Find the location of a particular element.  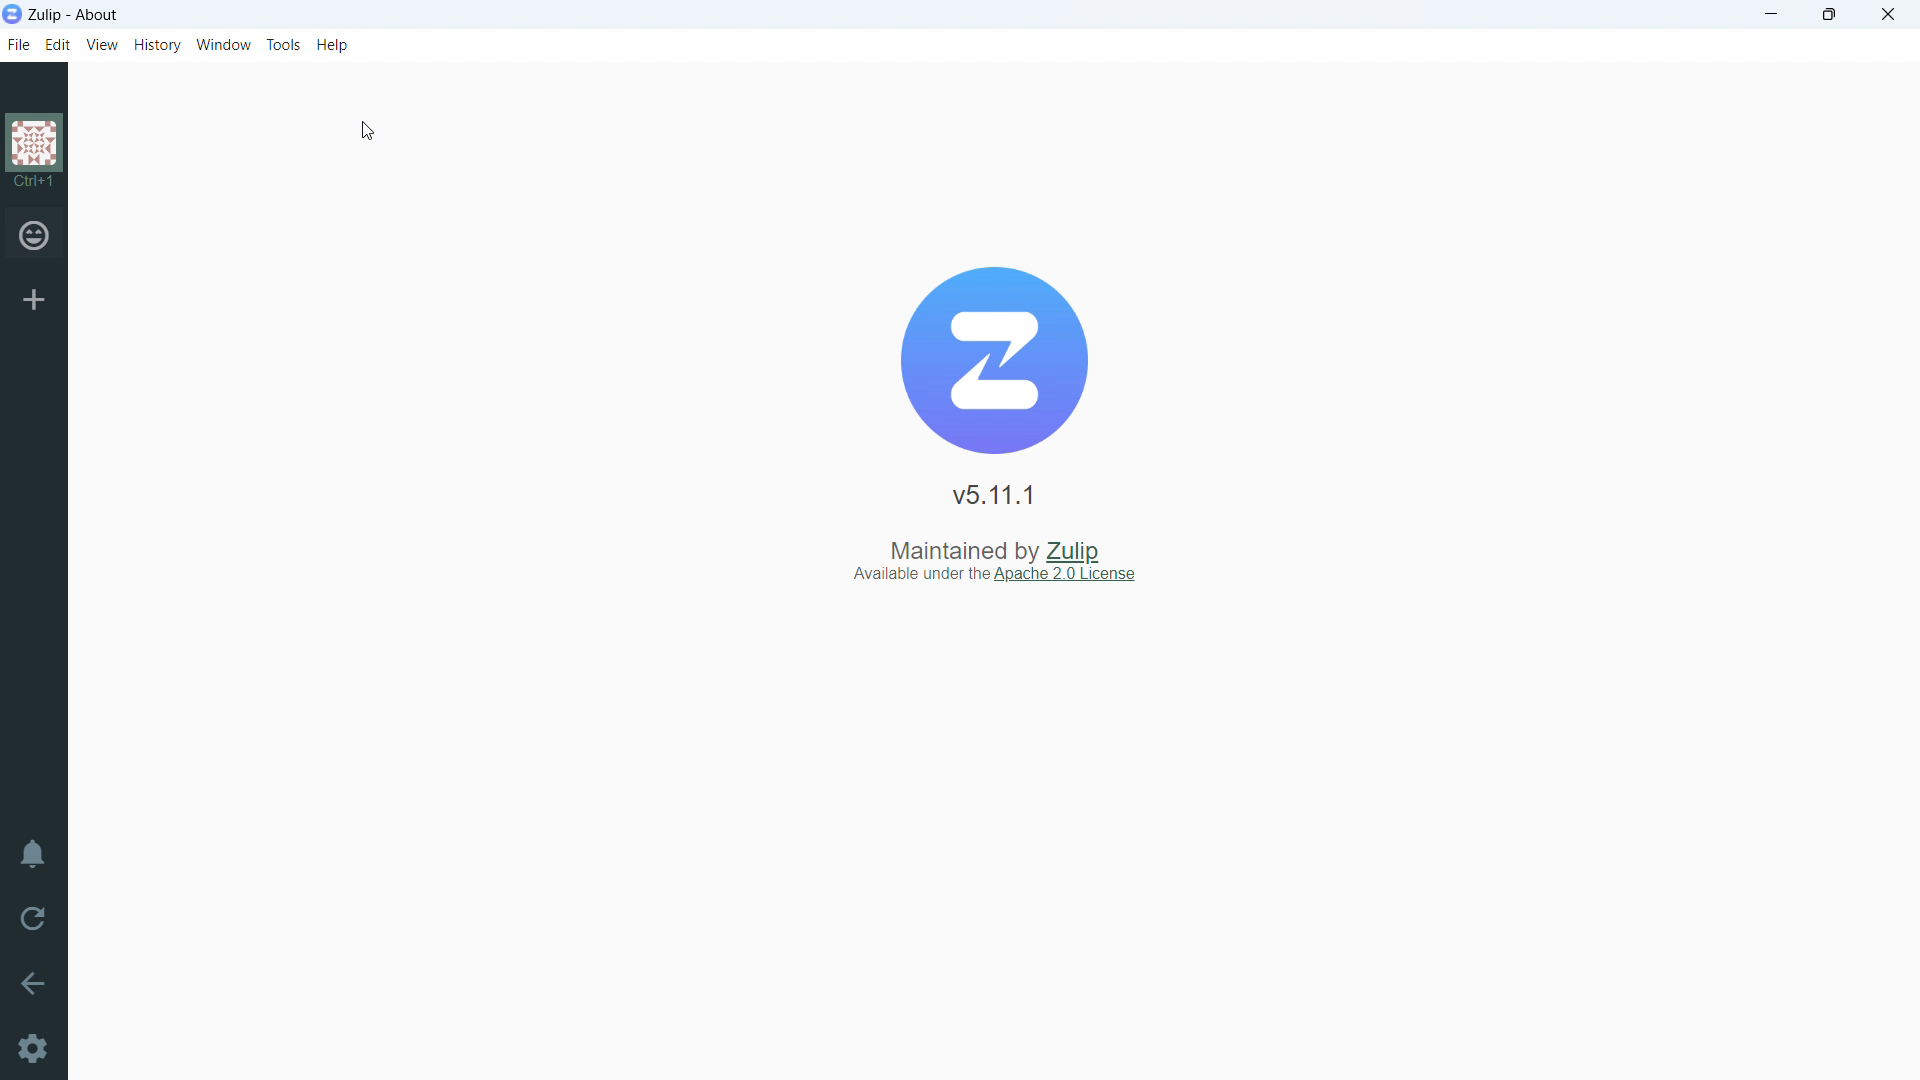

minimize is located at coordinates (1768, 16).